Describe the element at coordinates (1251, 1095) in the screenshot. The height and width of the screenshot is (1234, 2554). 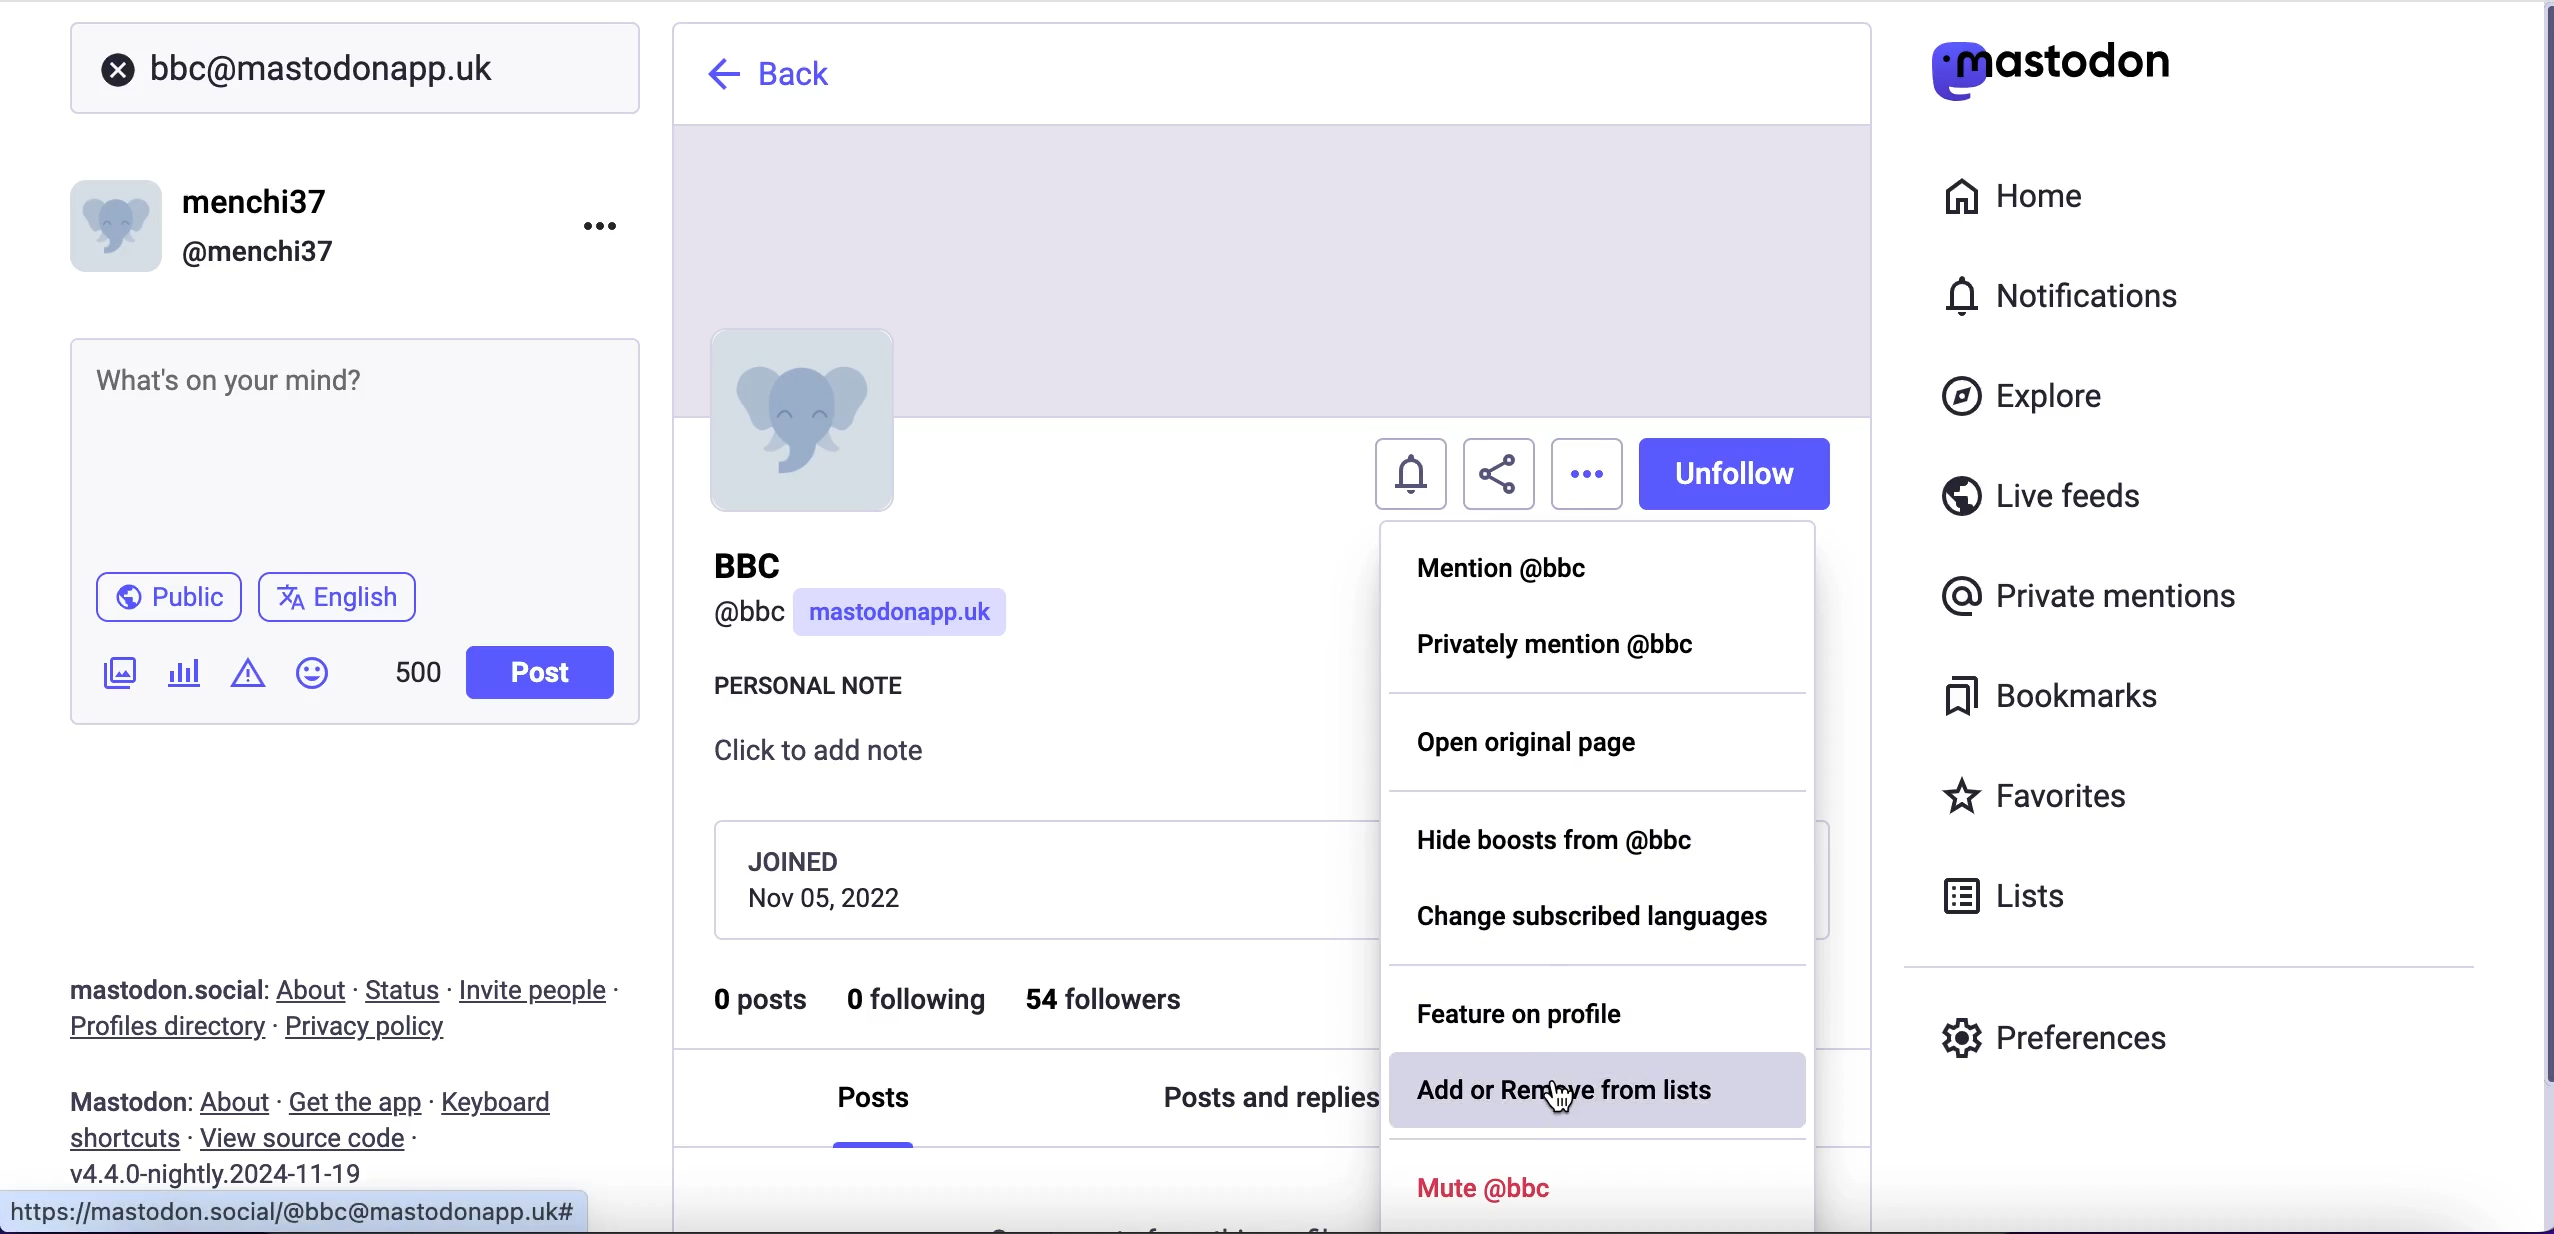
I see `posts and replies` at that location.